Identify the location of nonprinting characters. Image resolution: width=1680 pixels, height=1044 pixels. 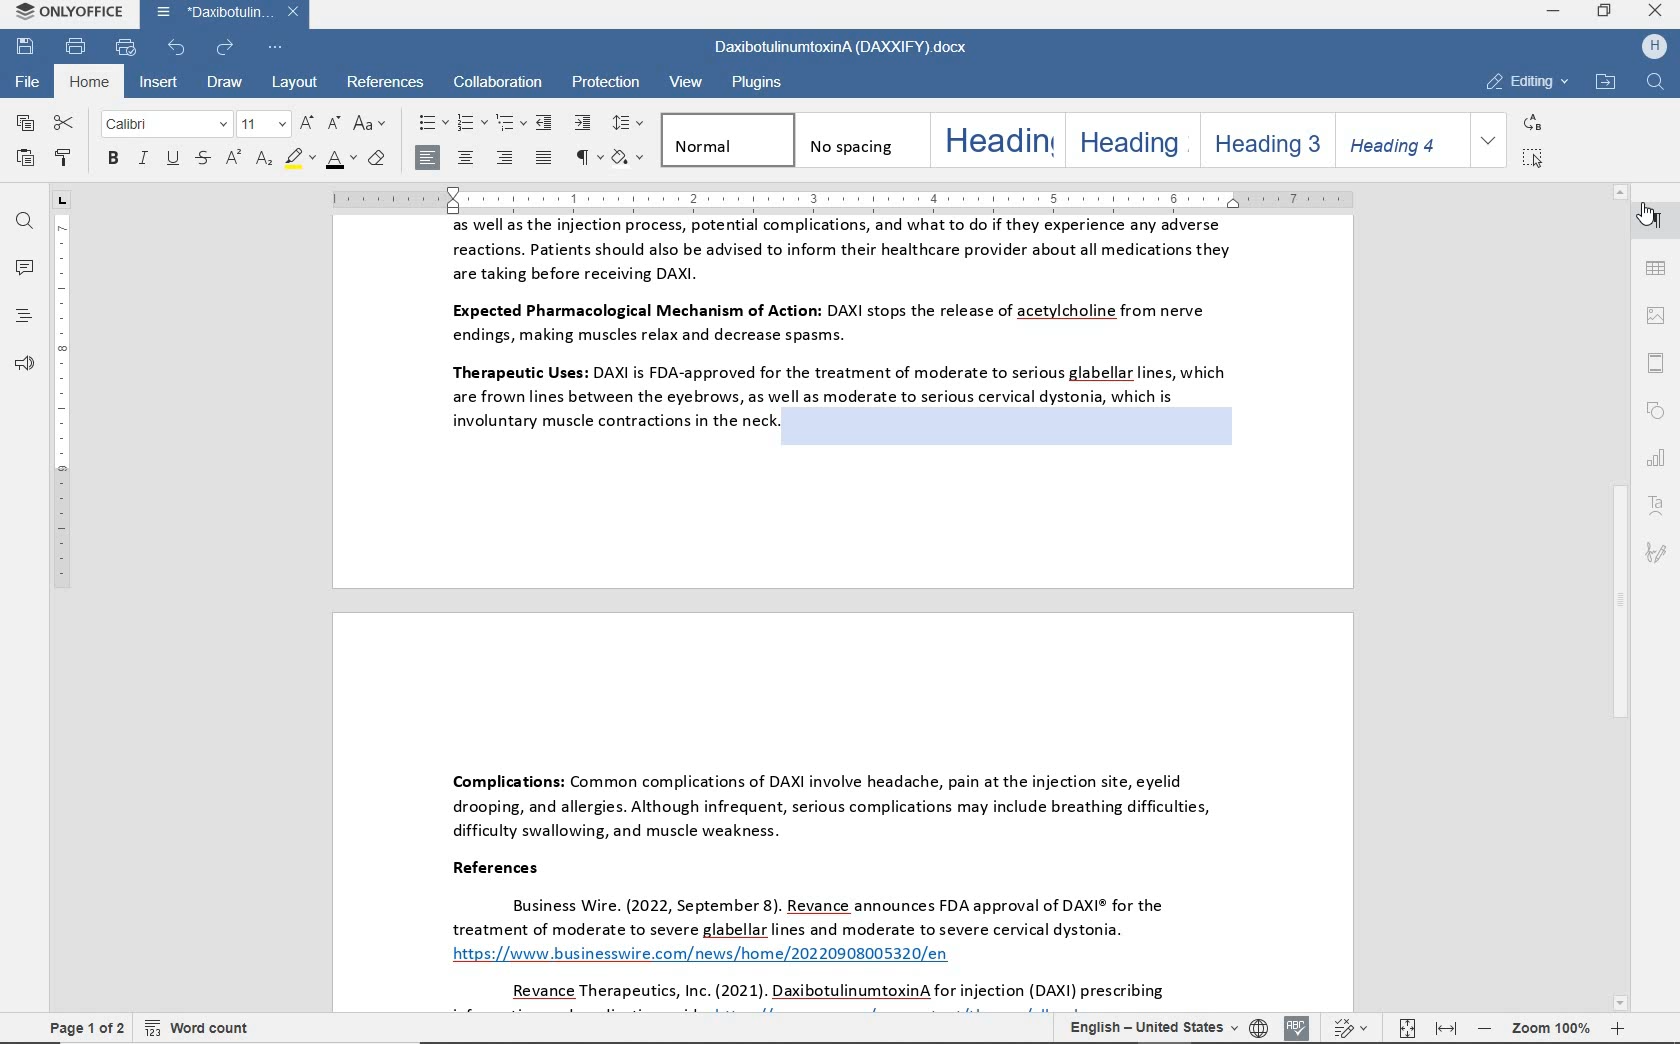
(586, 158).